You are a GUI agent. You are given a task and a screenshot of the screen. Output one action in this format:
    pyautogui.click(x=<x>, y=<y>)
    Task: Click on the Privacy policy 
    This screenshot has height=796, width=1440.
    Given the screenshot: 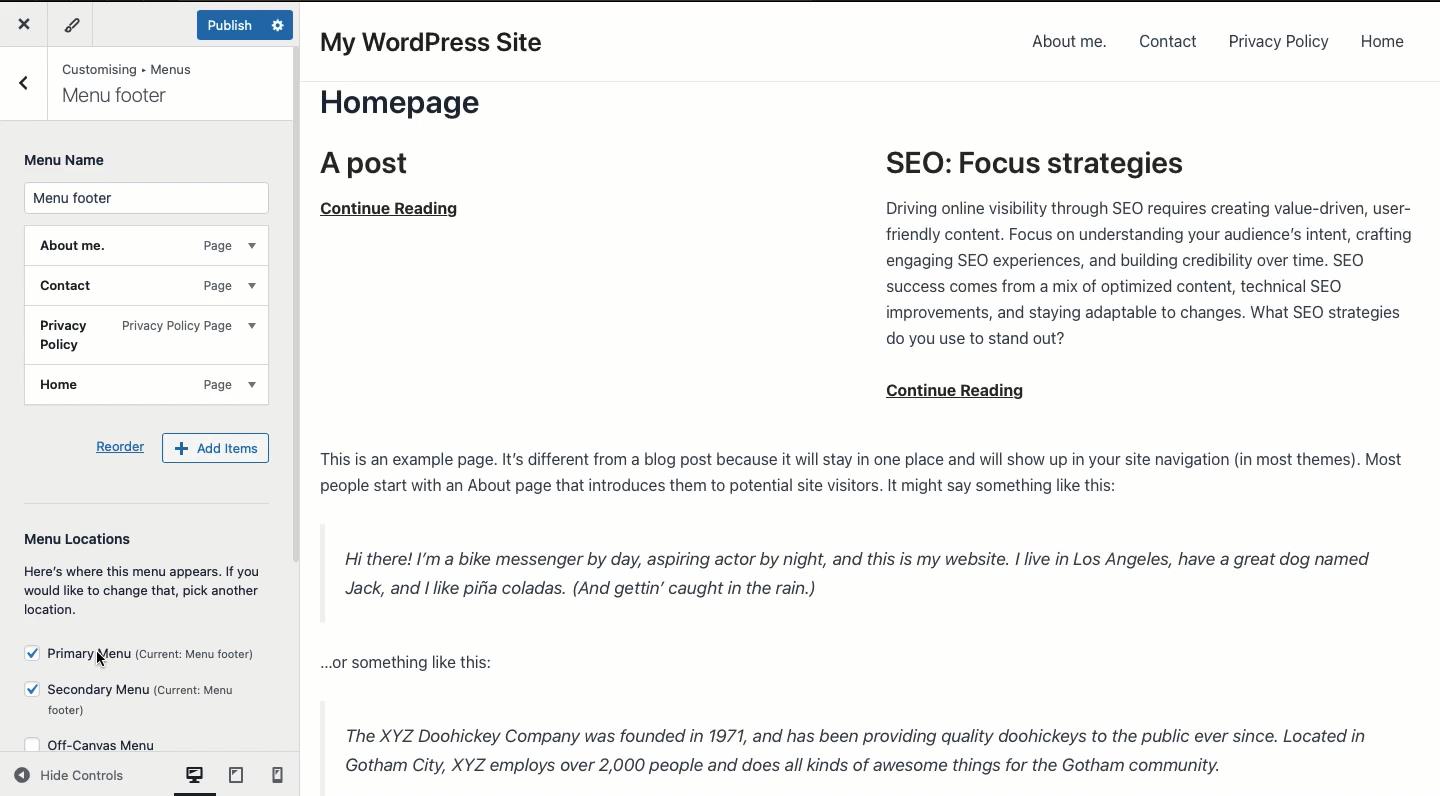 What is the action you would take?
    pyautogui.click(x=1280, y=41)
    